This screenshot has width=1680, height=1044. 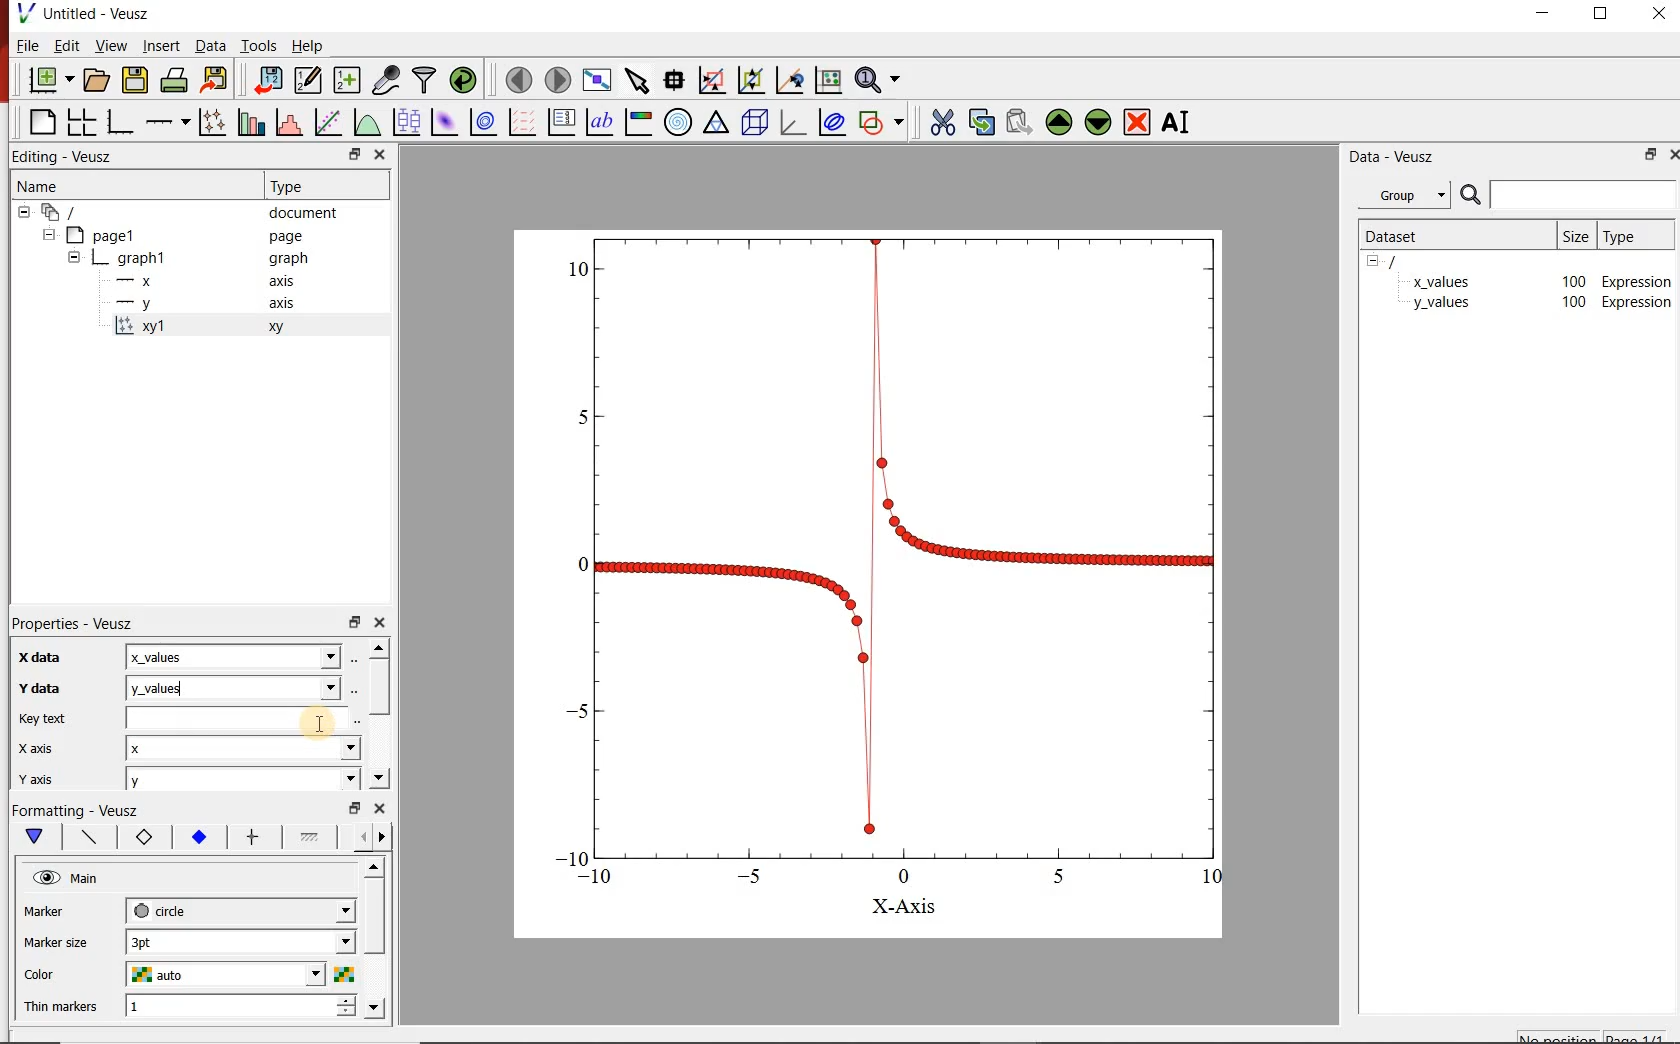 I want to click on hide, so click(x=74, y=256).